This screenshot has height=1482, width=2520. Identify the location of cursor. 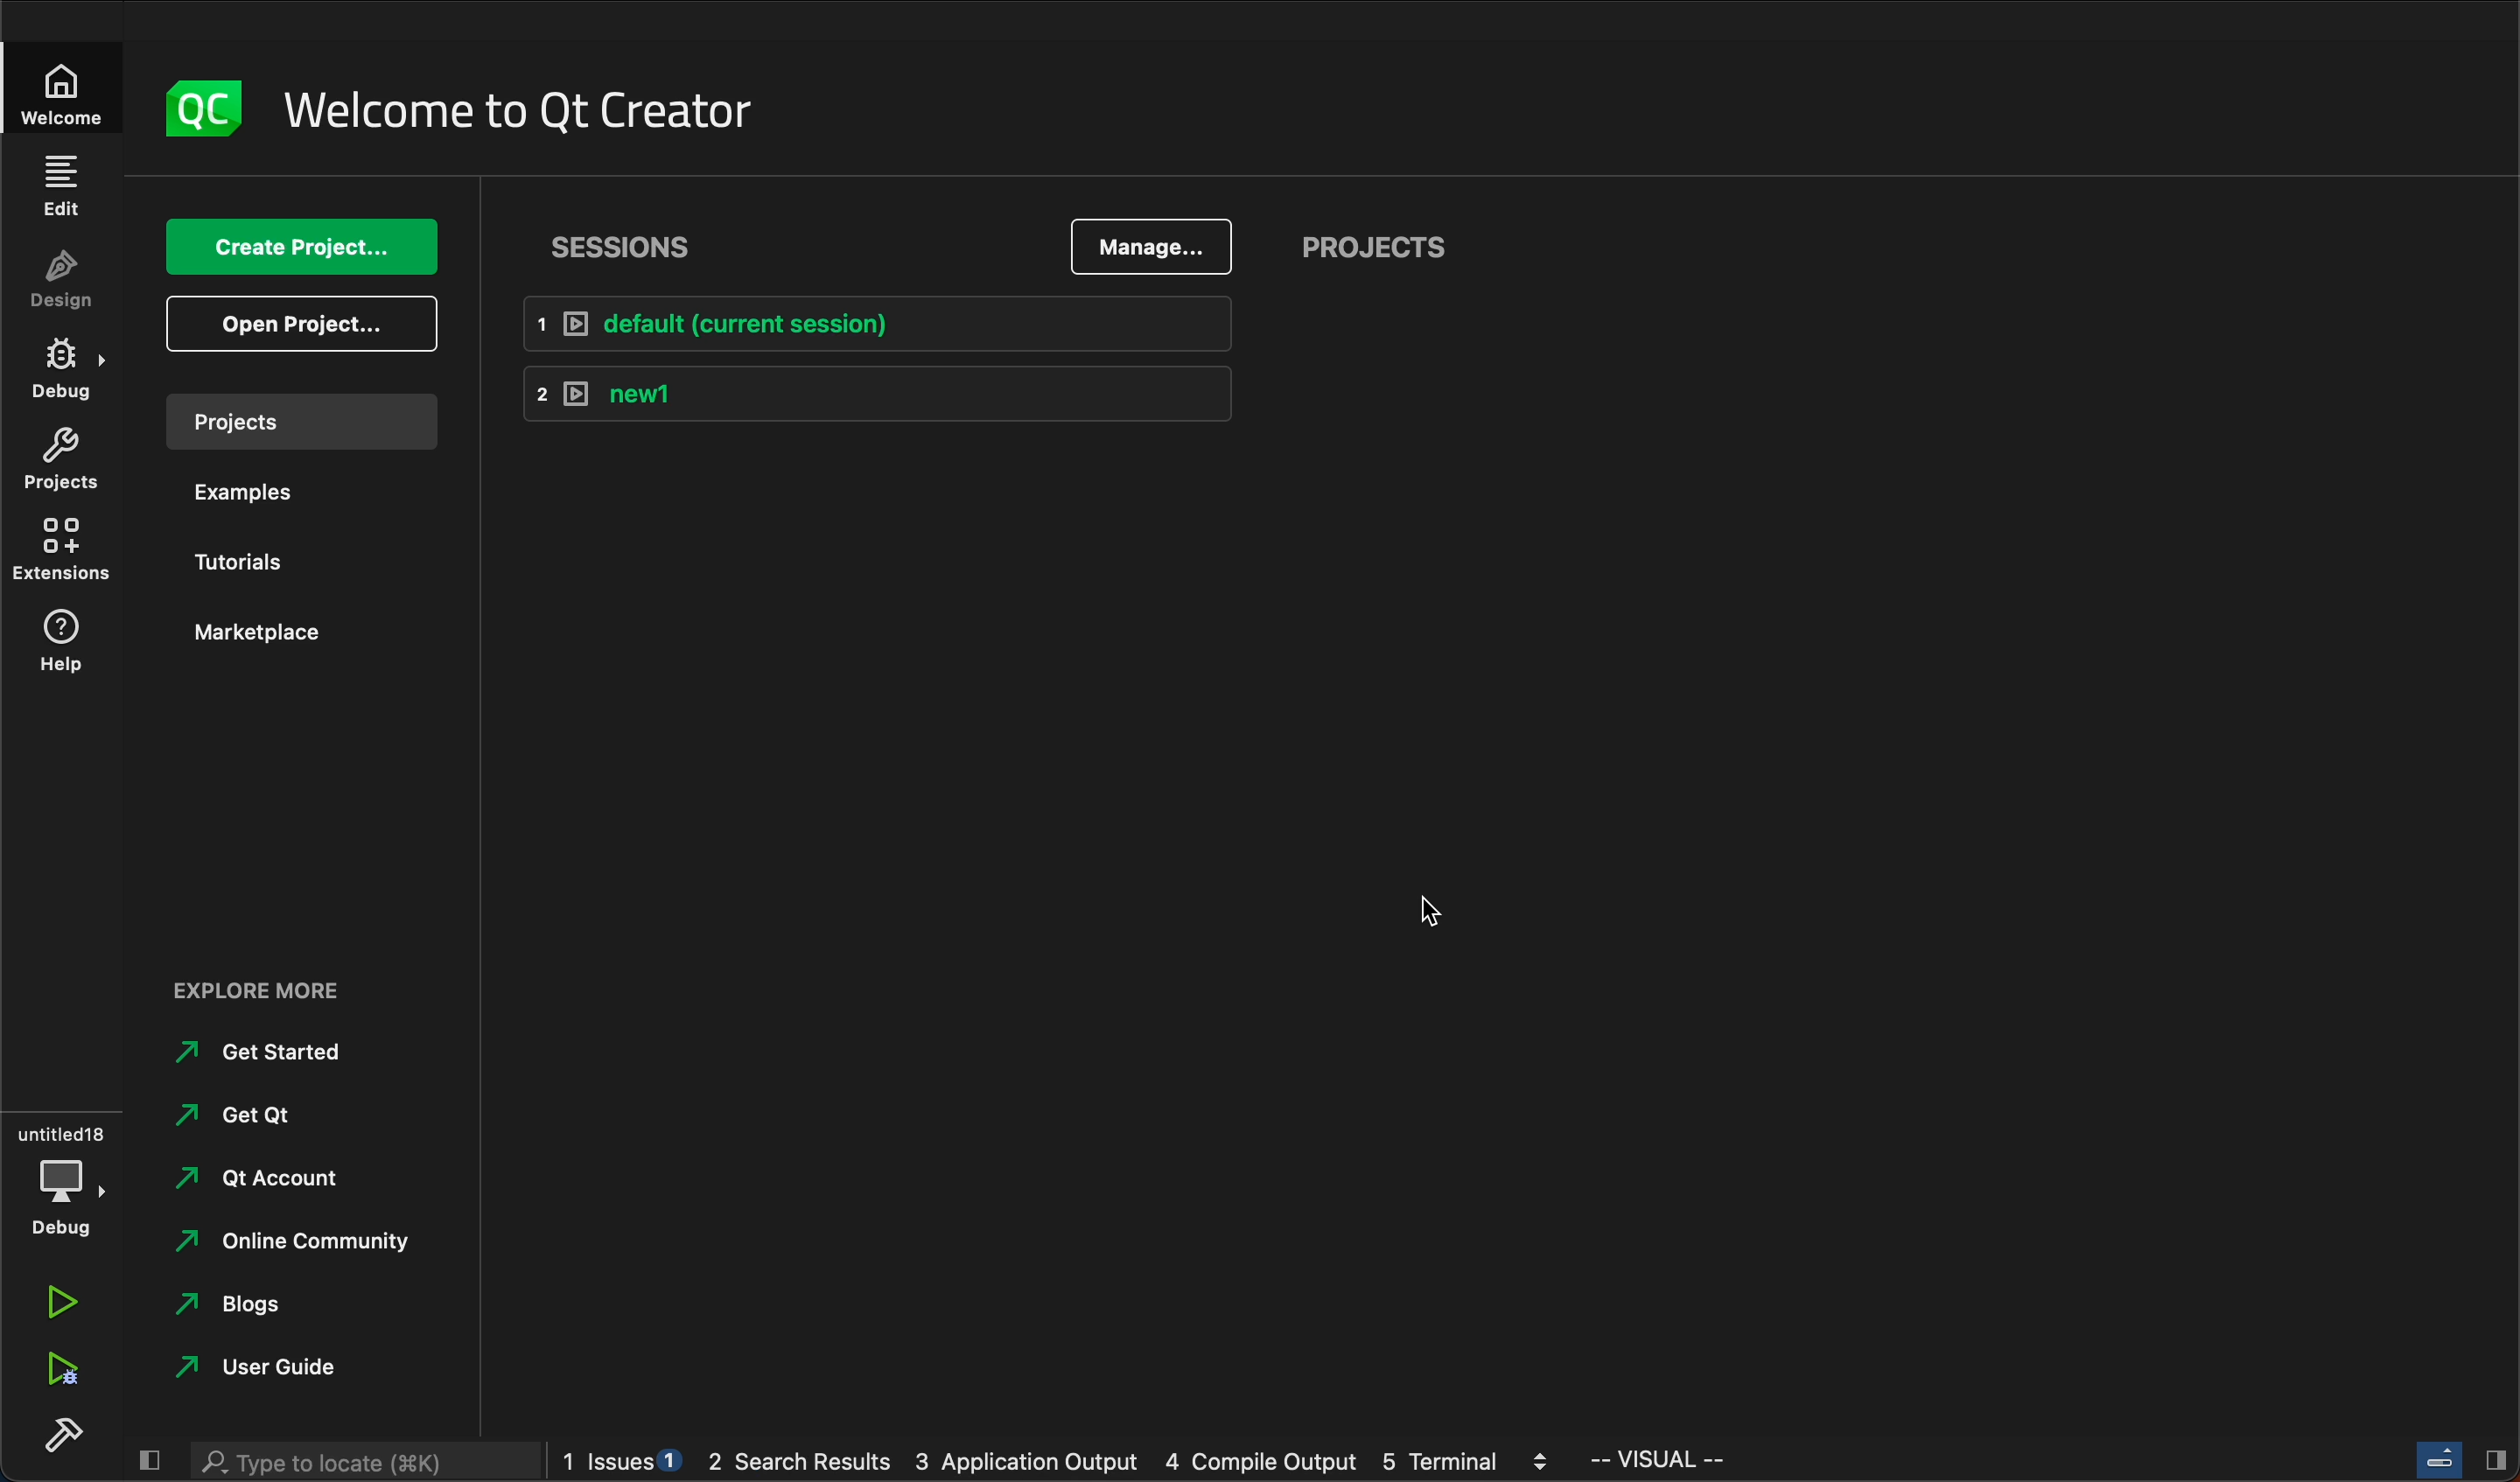
(1431, 912).